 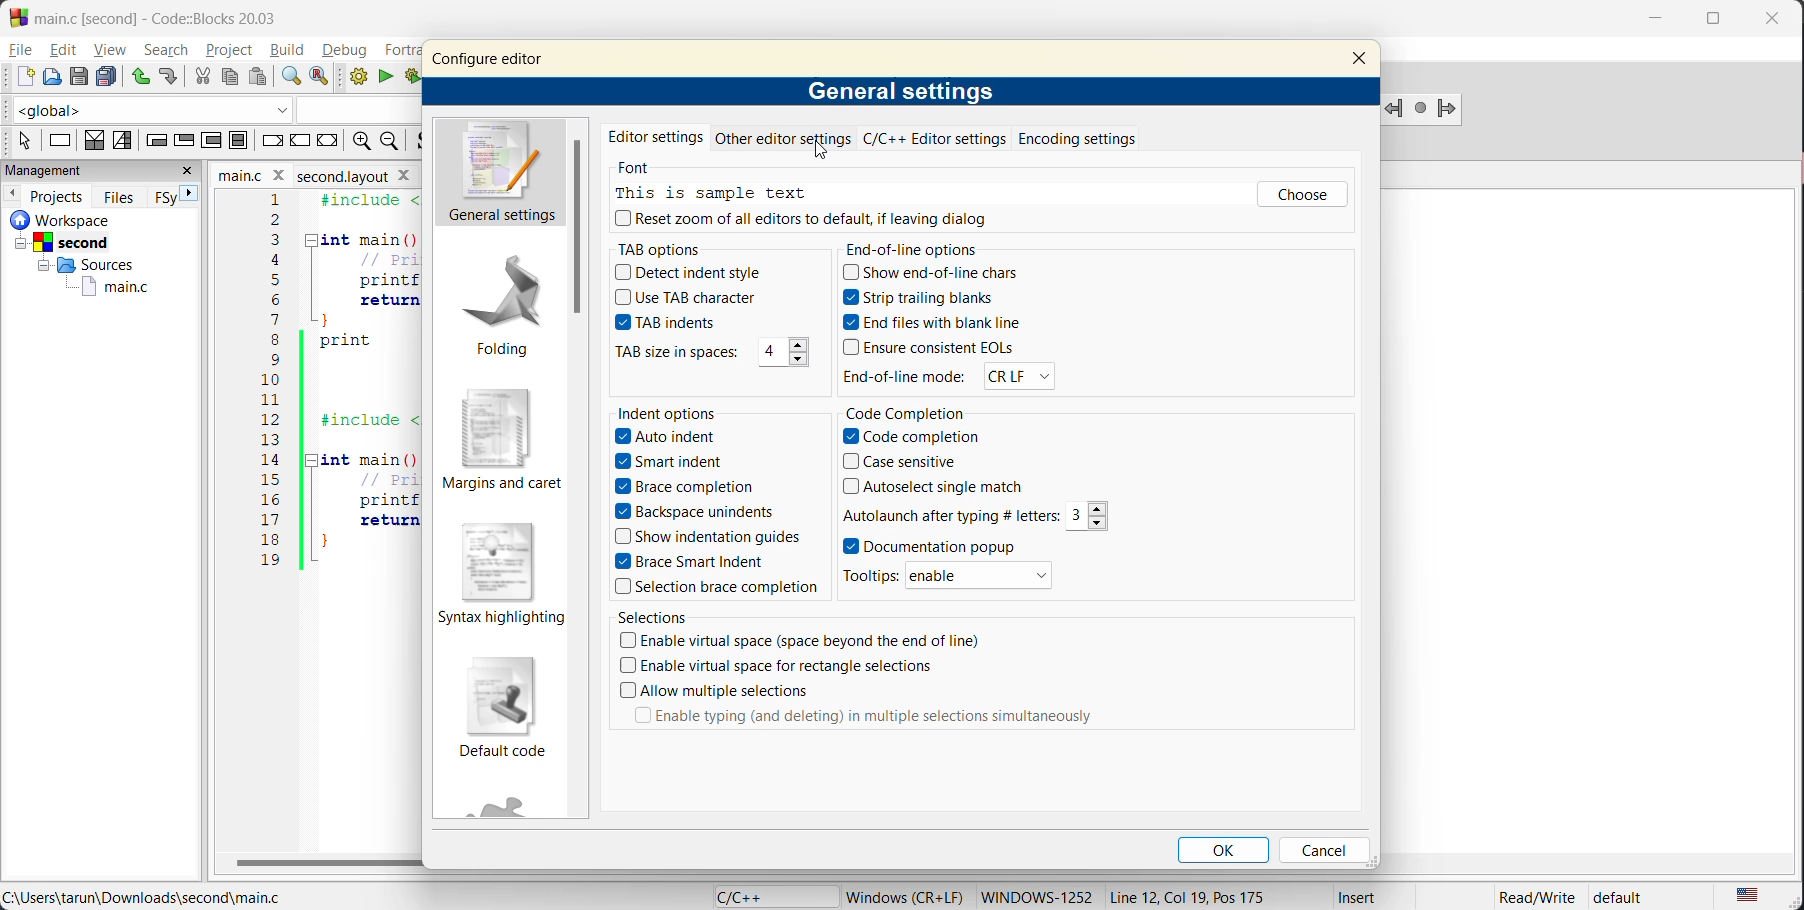 What do you see at coordinates (258, 77) in the screenshot?
I see `paste` at bounding box center [258, 77].